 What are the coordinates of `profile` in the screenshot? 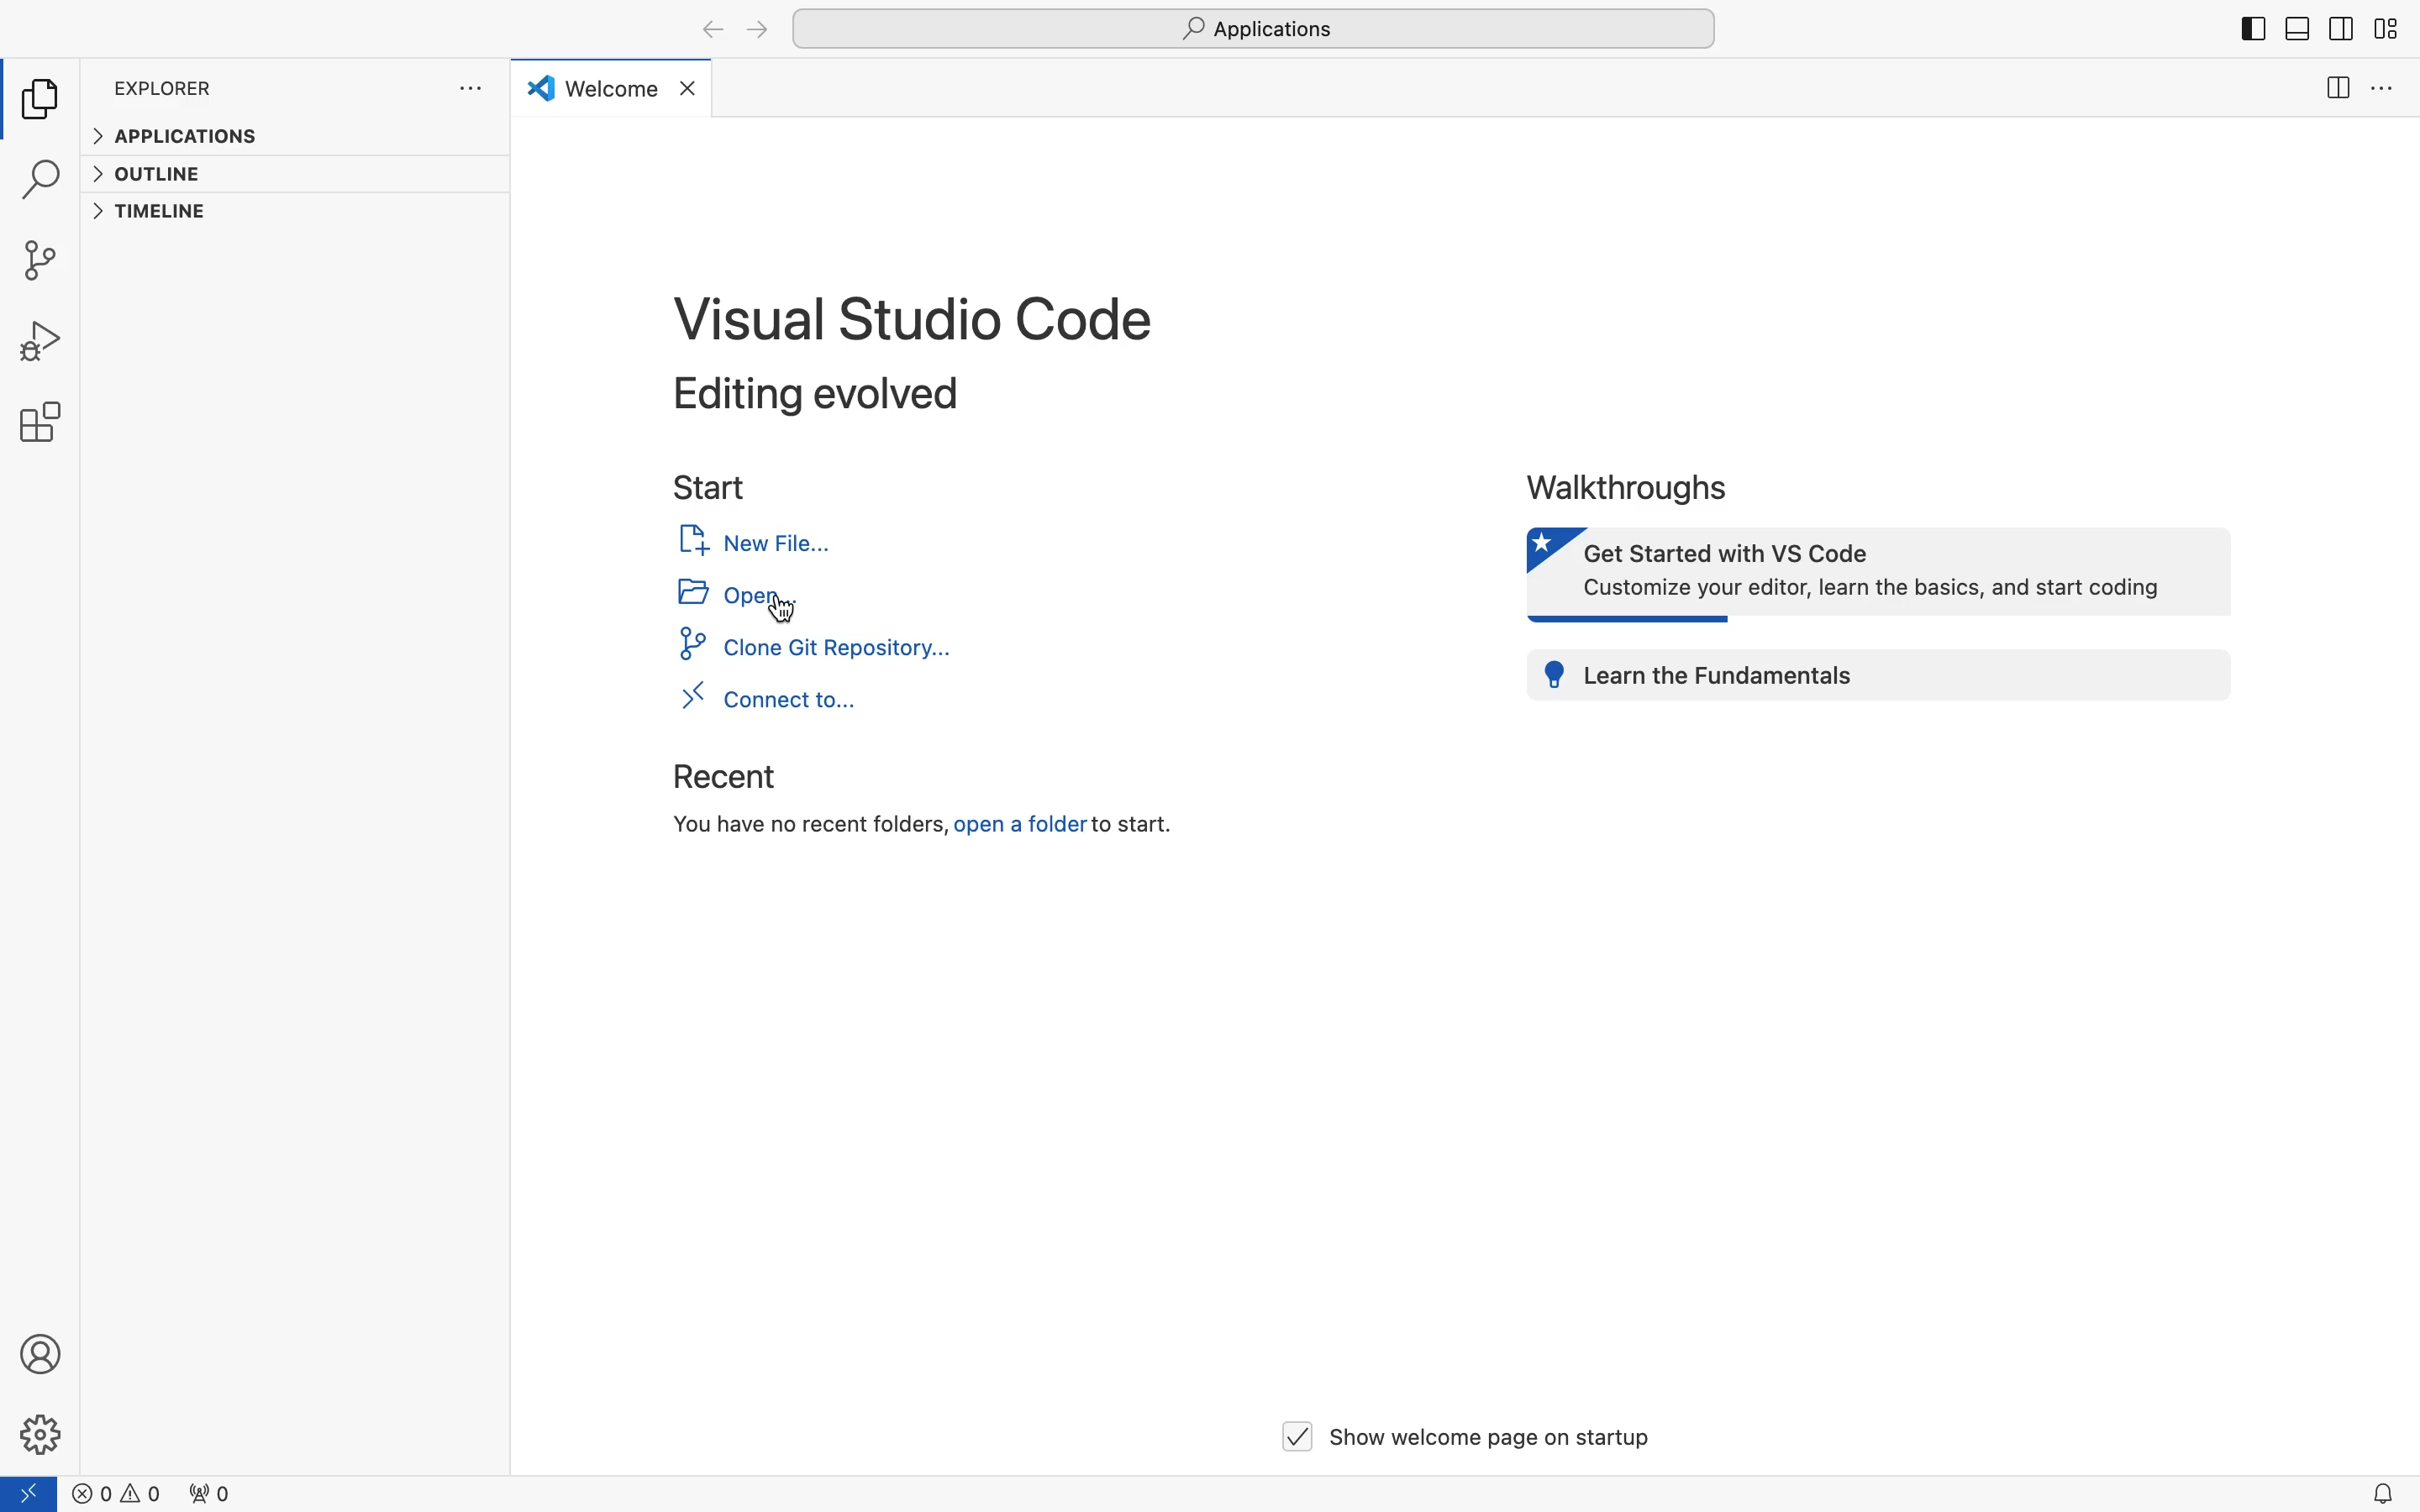 It's located at (46, 1350).